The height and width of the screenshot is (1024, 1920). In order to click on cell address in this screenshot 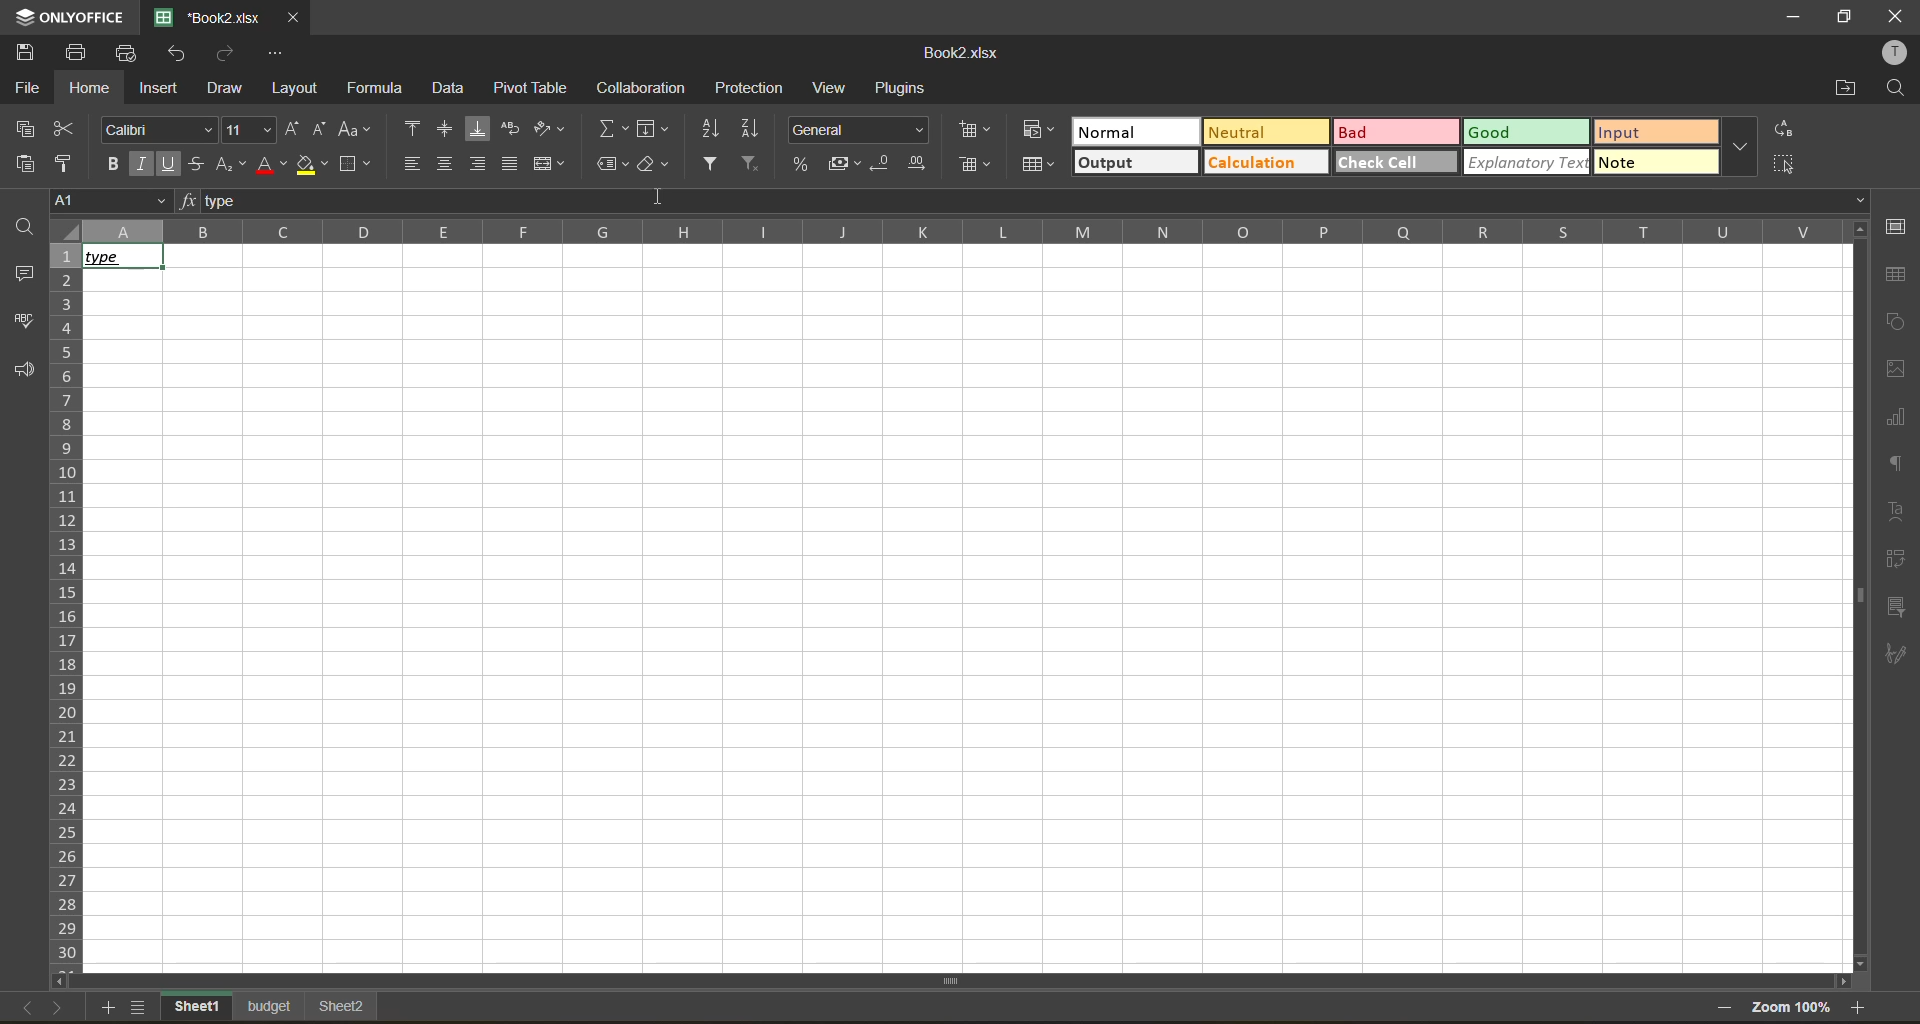, I will do `click(107, 200)`.